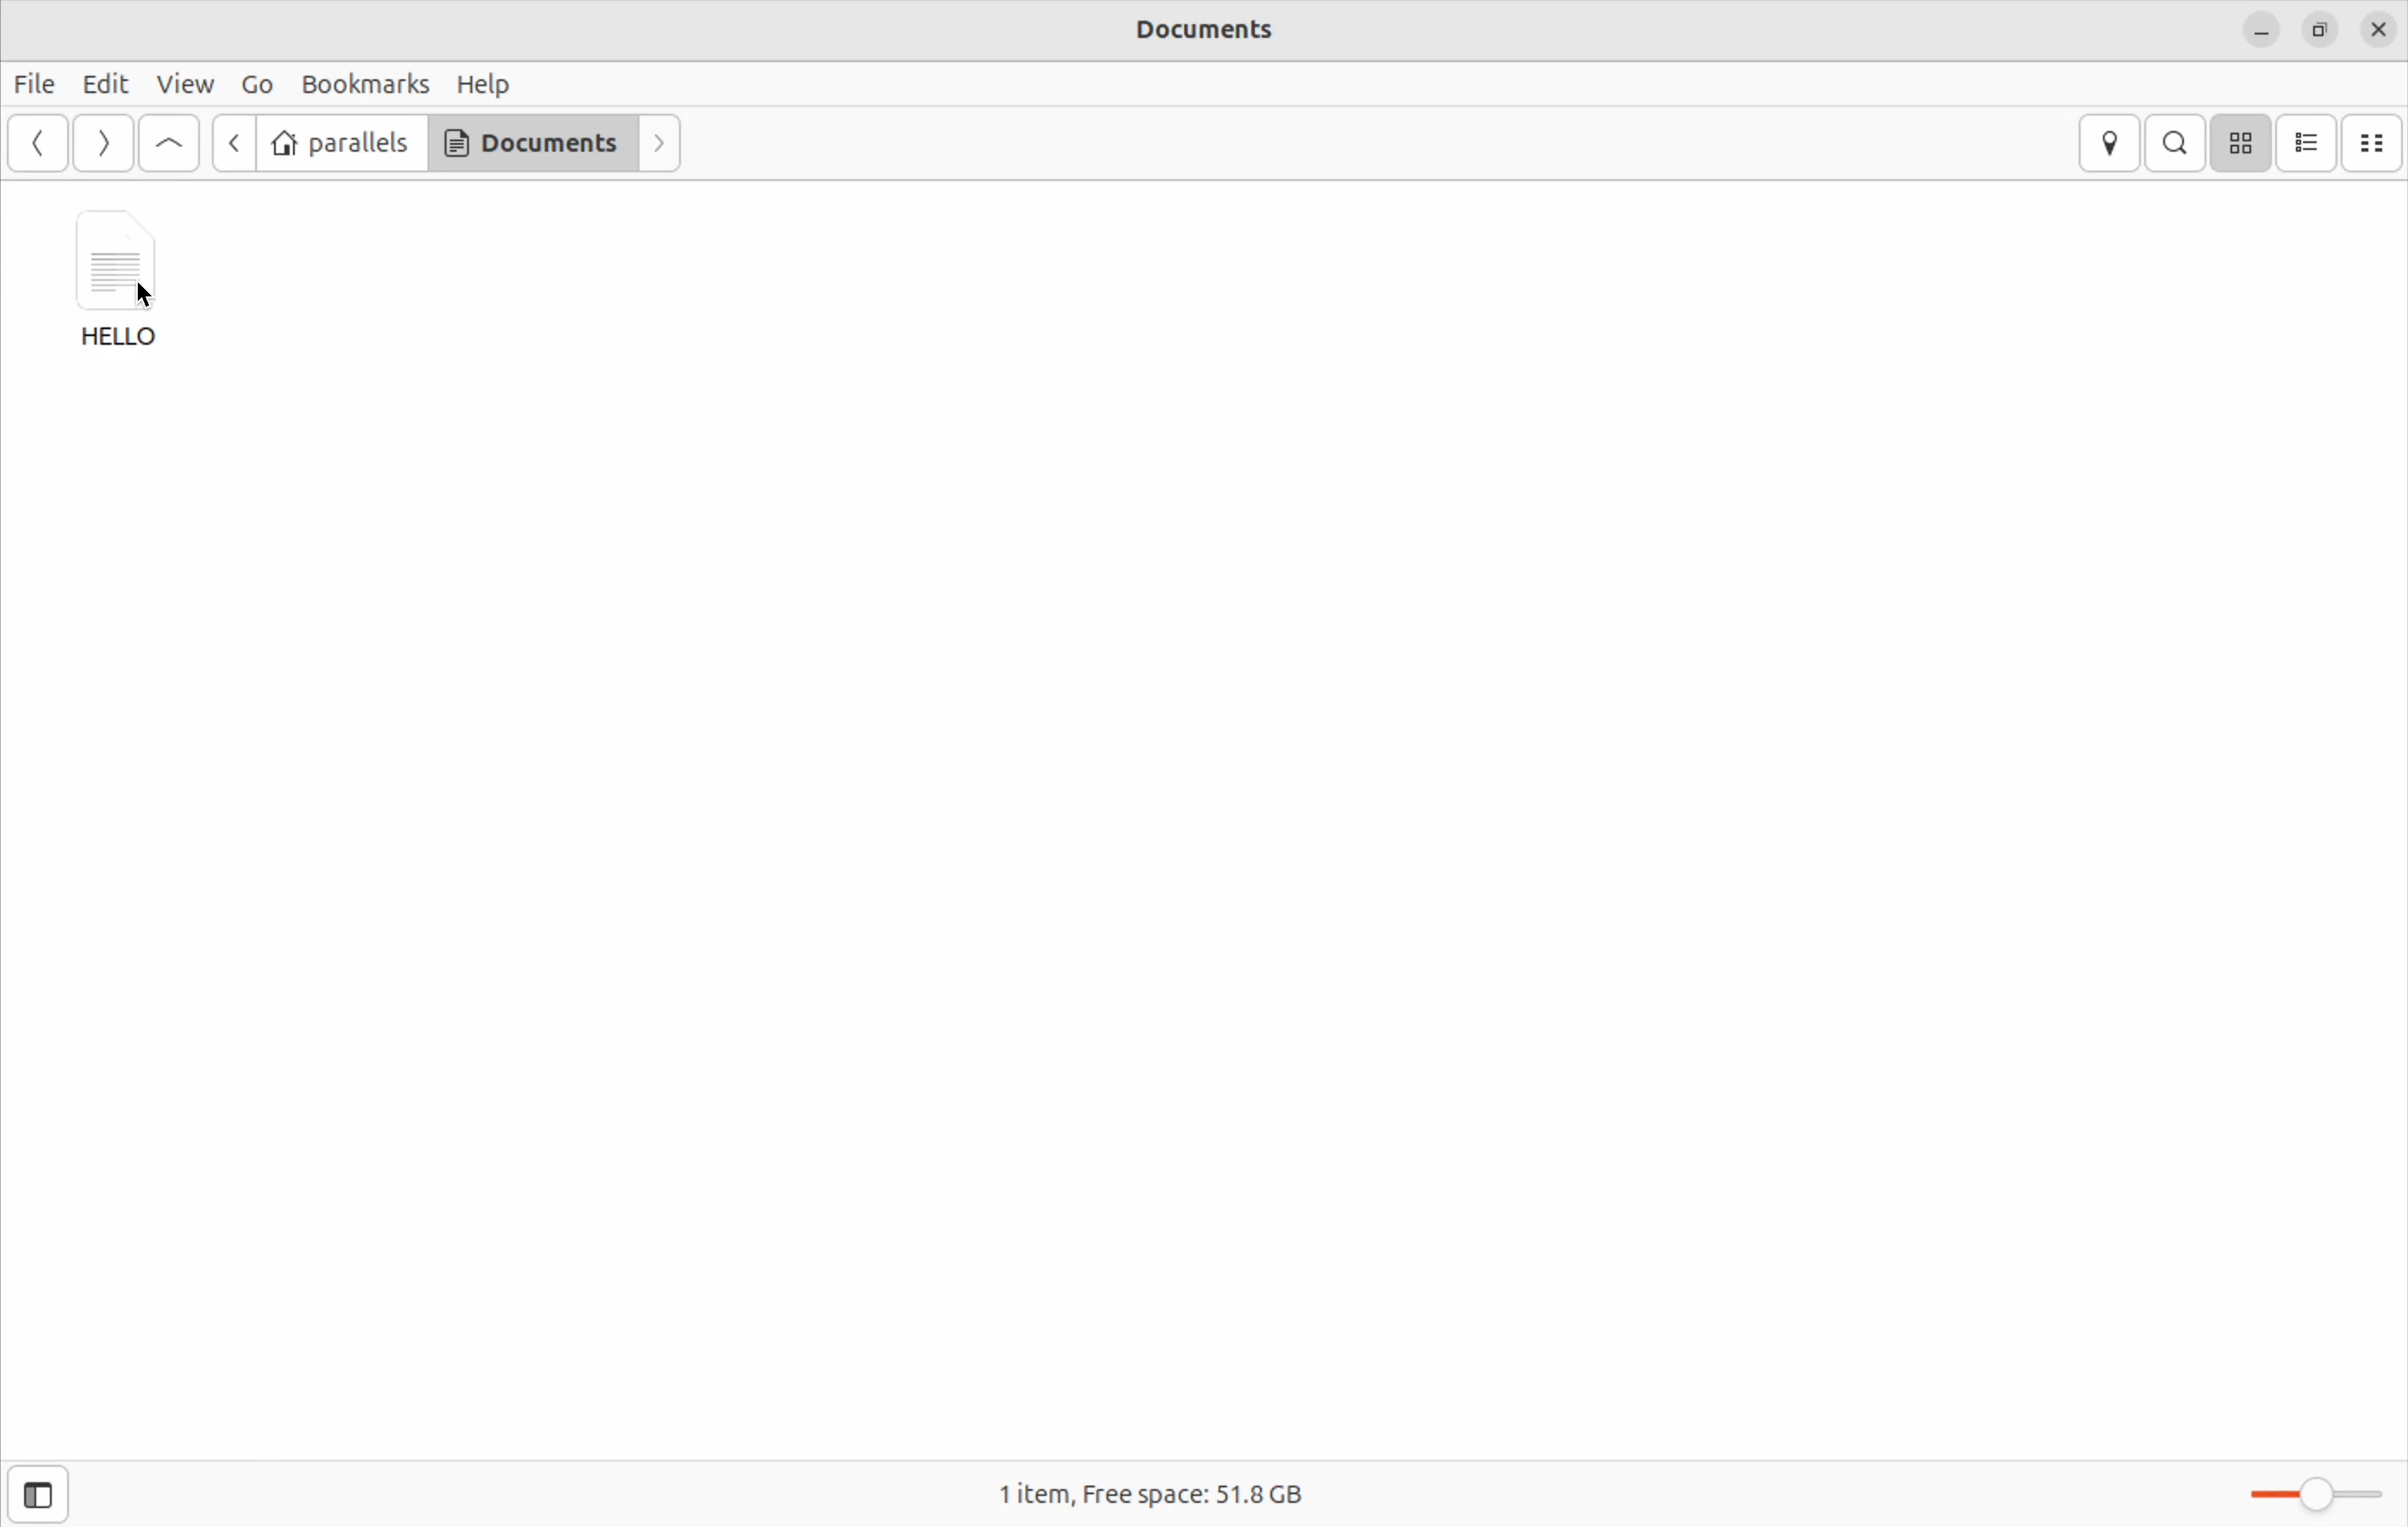 The image size is (2408, 1527). I want to click on Cursor, so click(138, 292).